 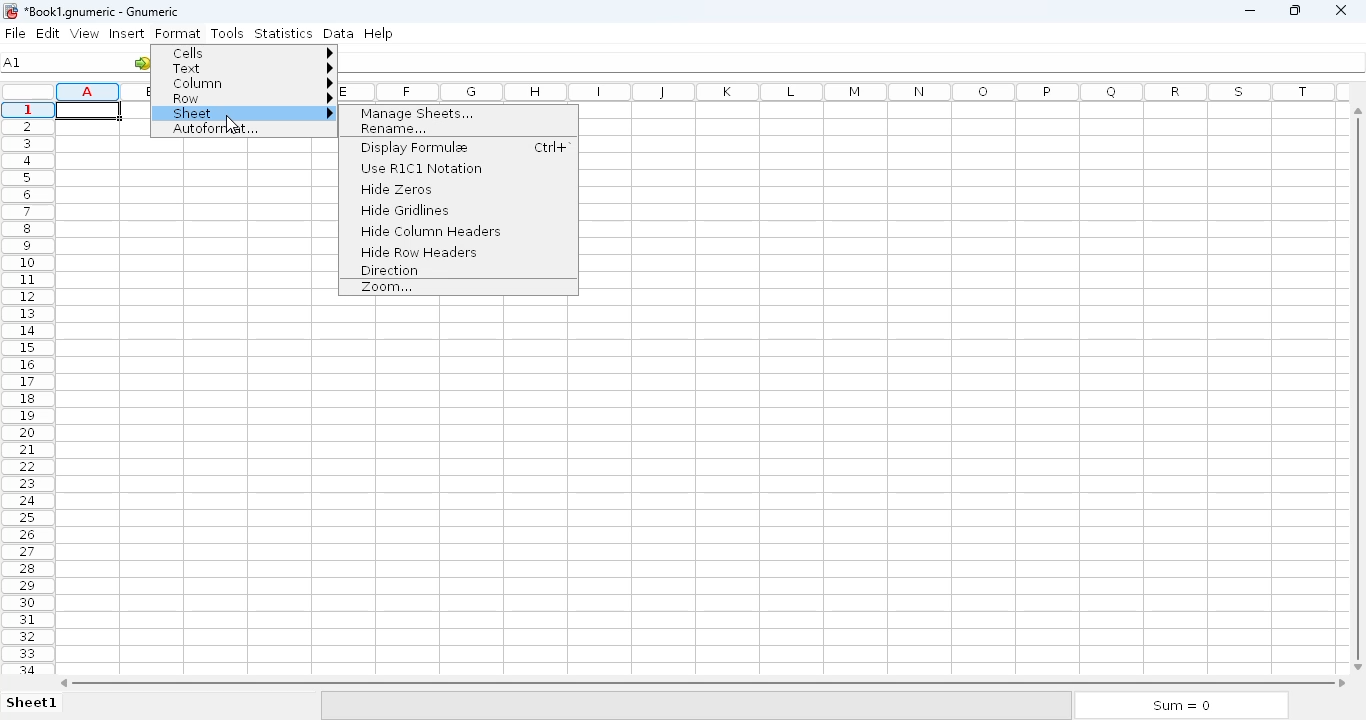 What do you see at coordinates (27, 387) in the screenshot?
I see `rows` at bounding box center [27, 387].